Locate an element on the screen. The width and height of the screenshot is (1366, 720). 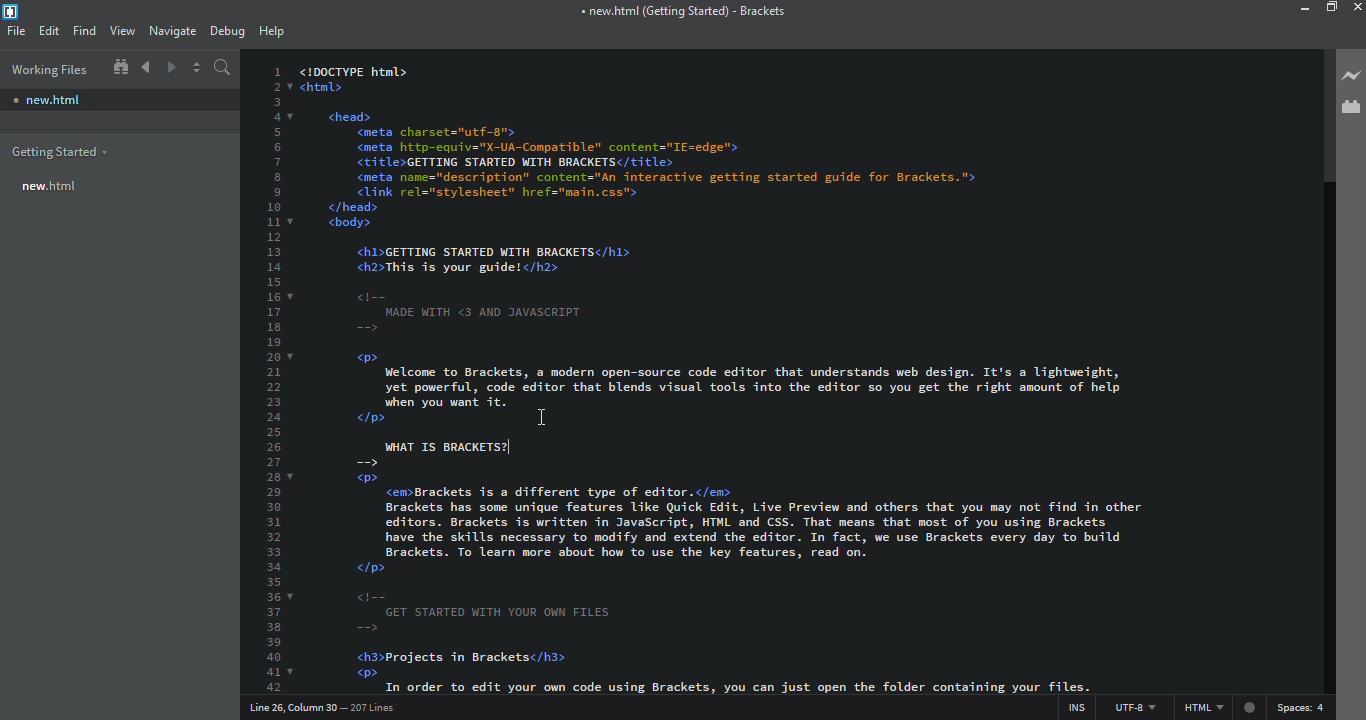
help is located at coordinates (271, 32).